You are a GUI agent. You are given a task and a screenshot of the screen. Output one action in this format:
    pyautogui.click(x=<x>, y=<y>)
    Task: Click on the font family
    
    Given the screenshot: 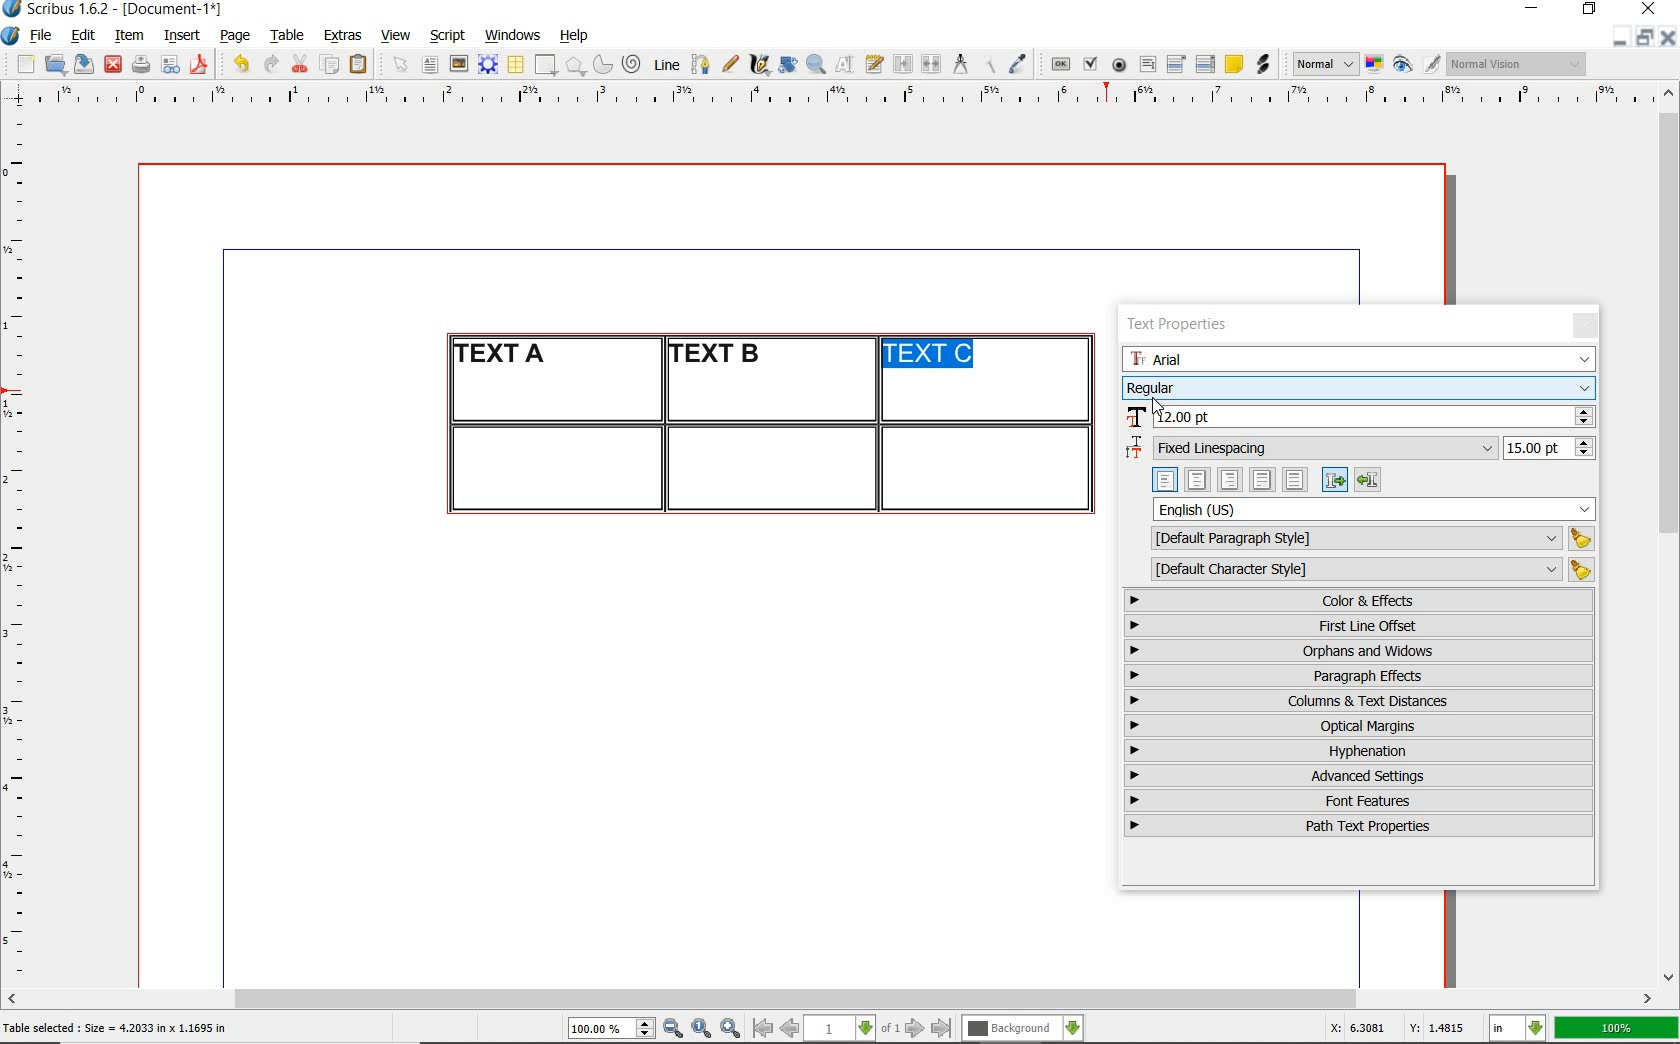 What is the action you would take?
    pyautogui.click(x=1361, y=359)
    